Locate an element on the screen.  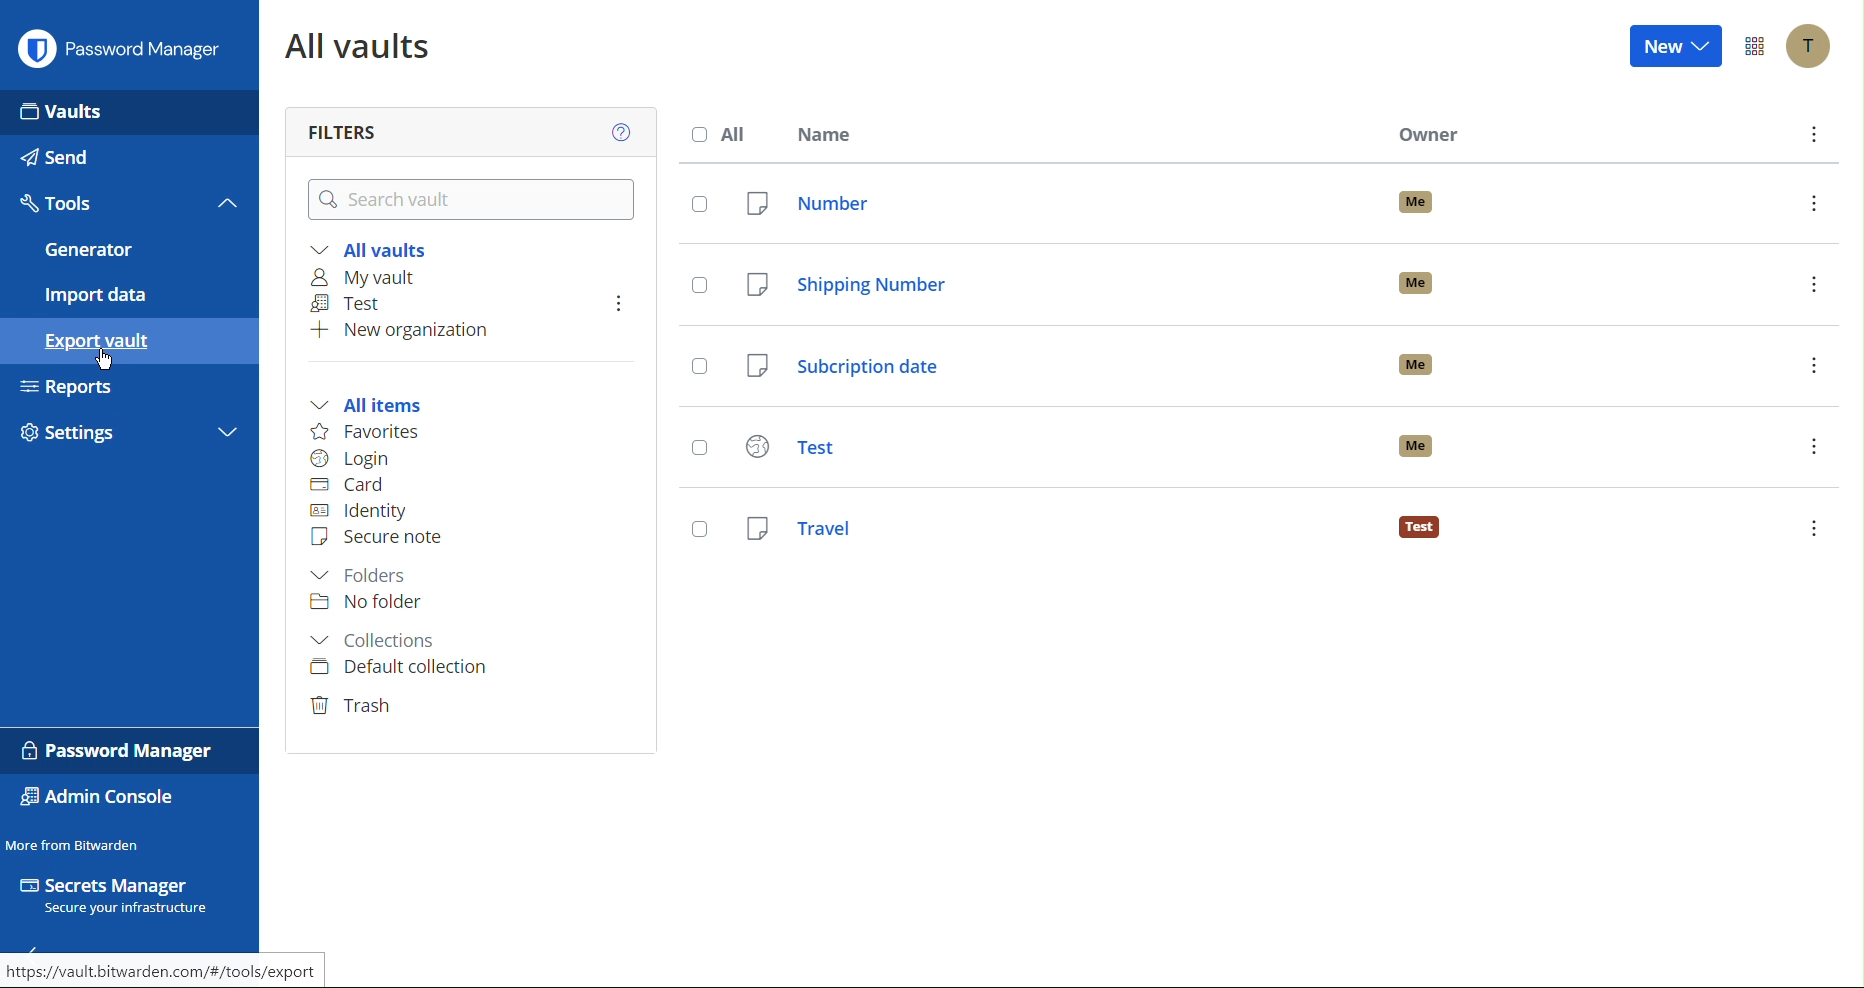
options is located at coordinates (1814, 365).